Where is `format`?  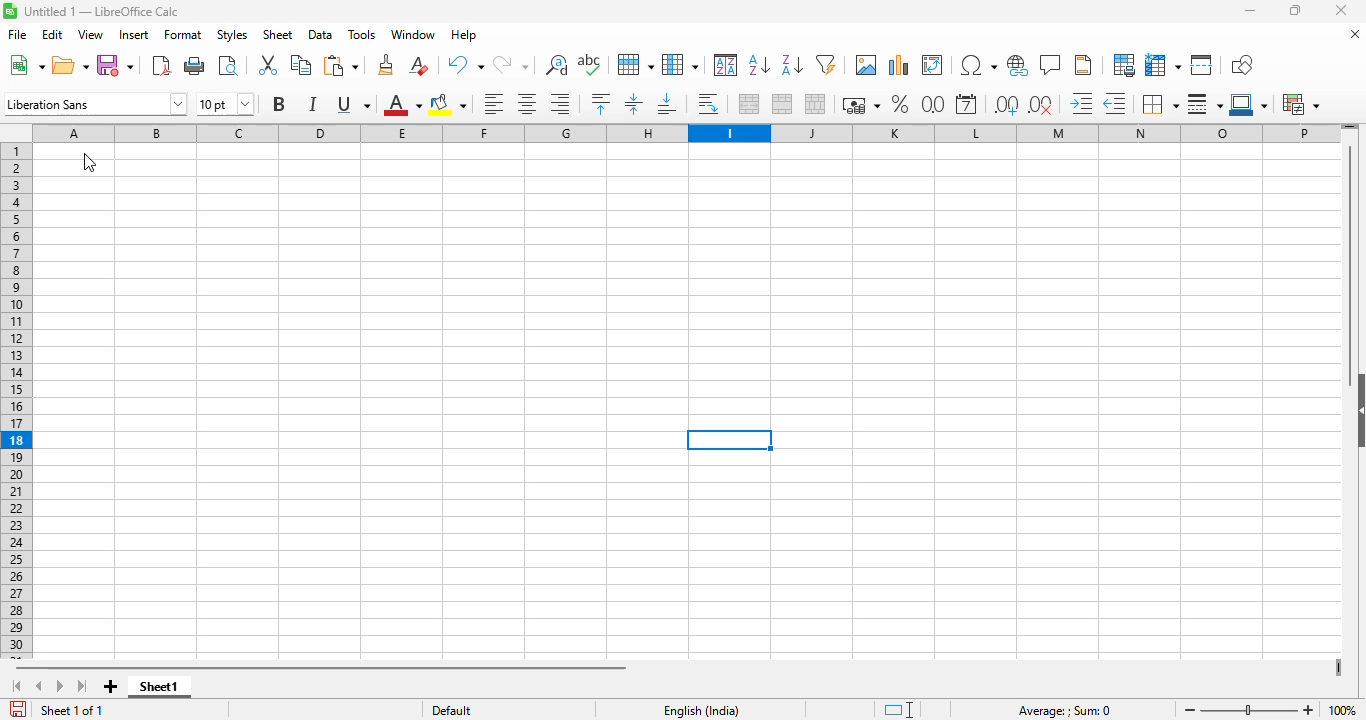
format is located at coordinates (183, 35).